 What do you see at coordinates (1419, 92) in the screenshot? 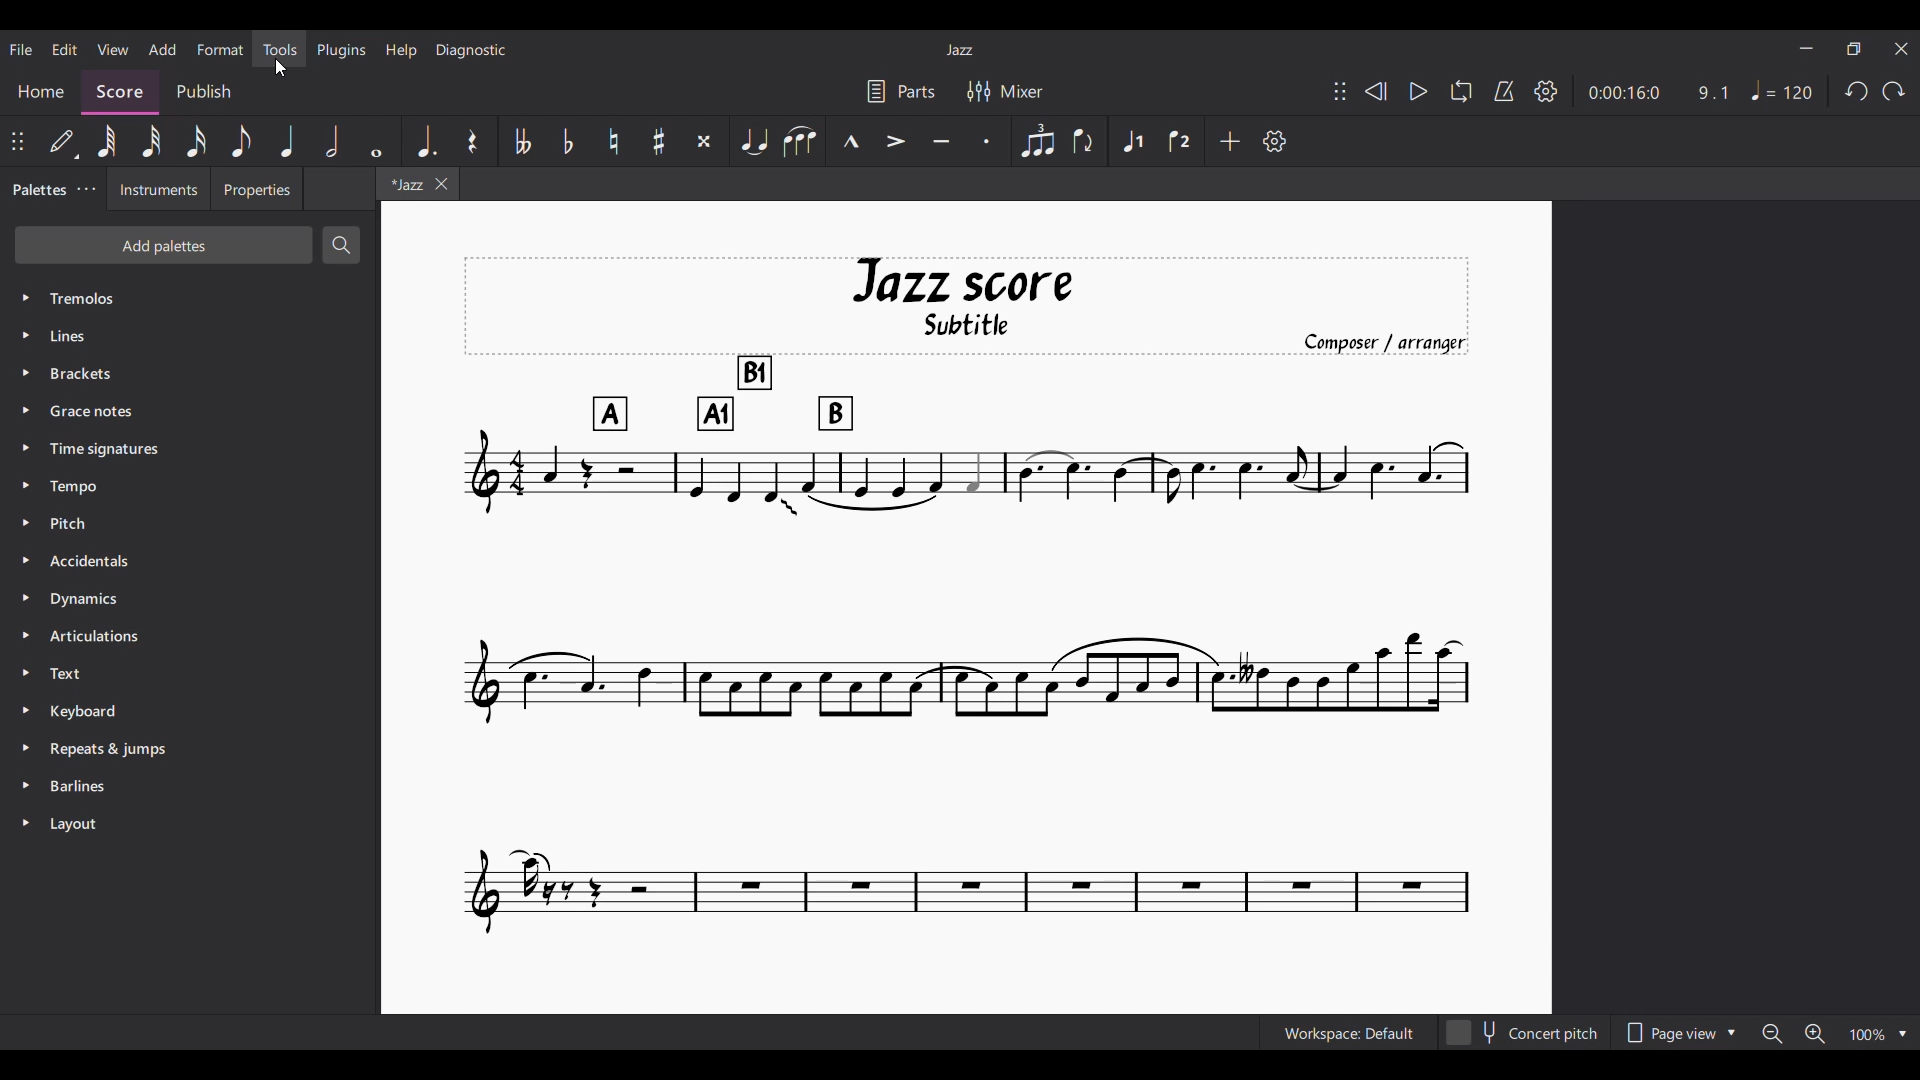
I see `Play` at bounding box center [1419, 92].